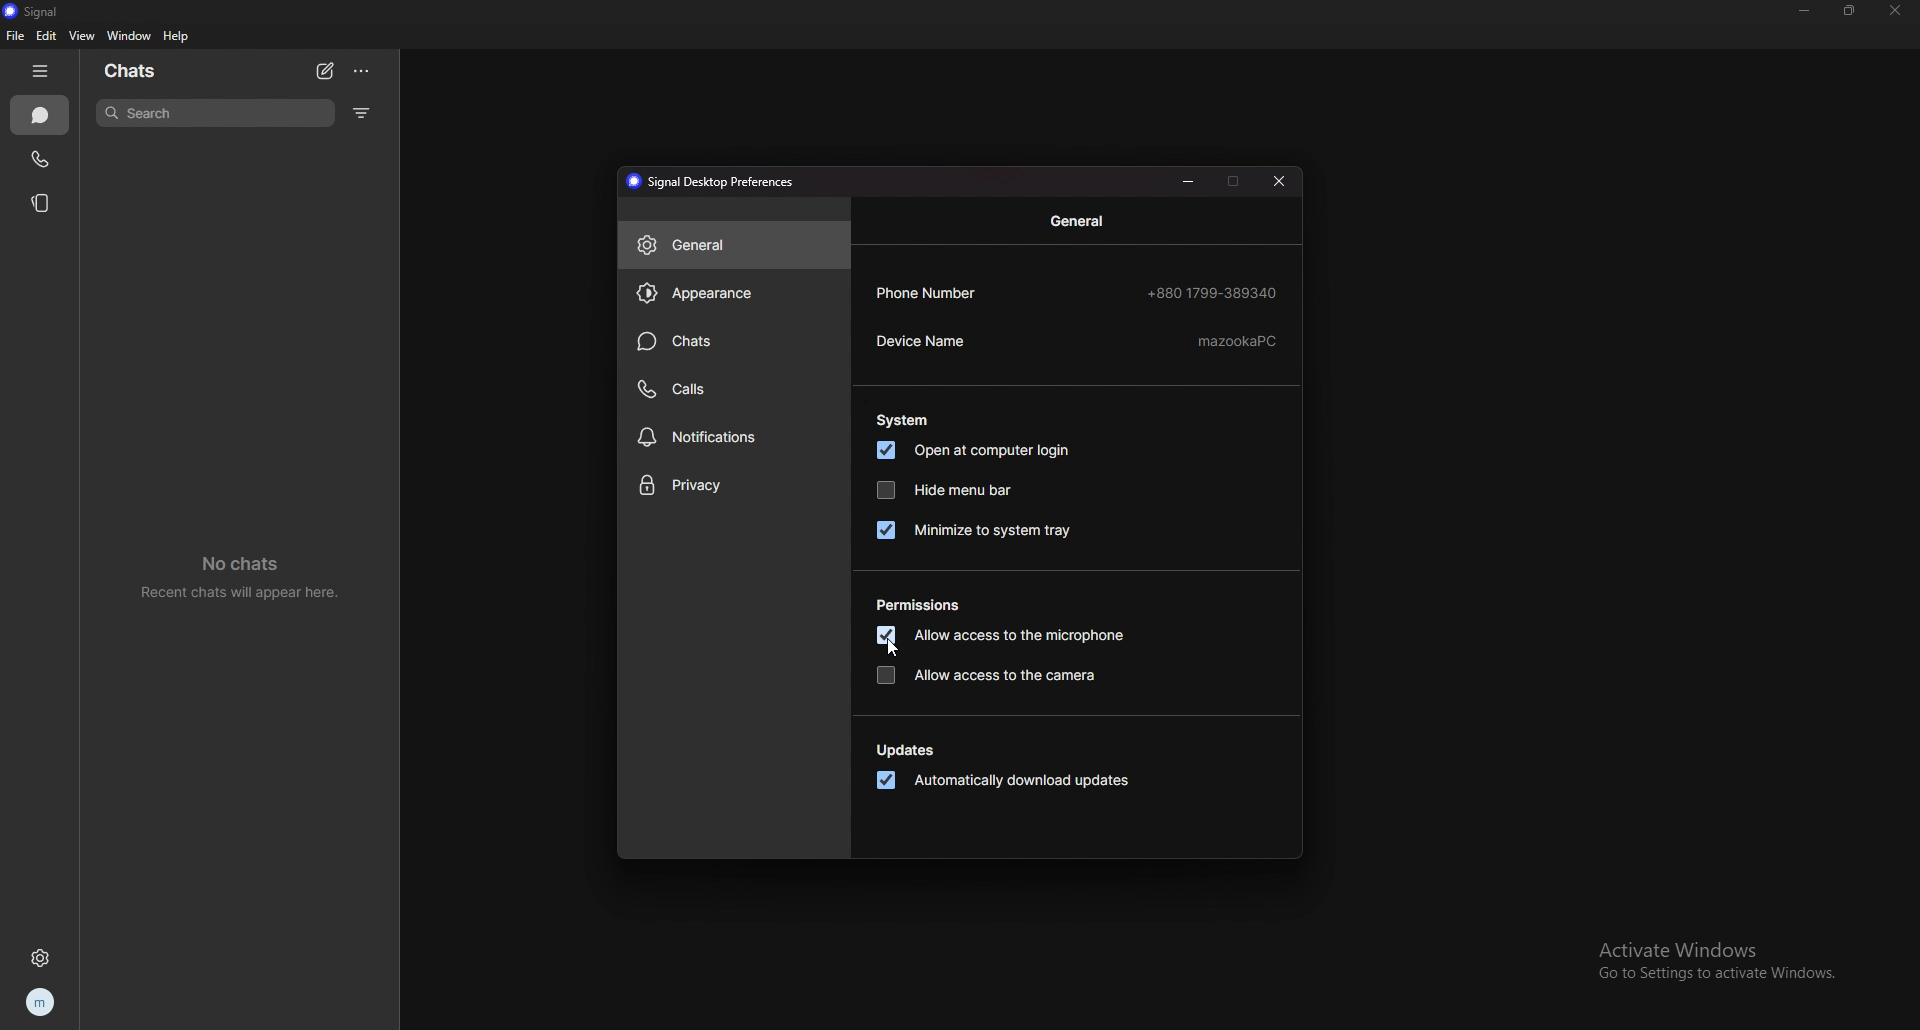  Describe the element at coordinates (15, 36) in the screenshot. I see `file` at that location.